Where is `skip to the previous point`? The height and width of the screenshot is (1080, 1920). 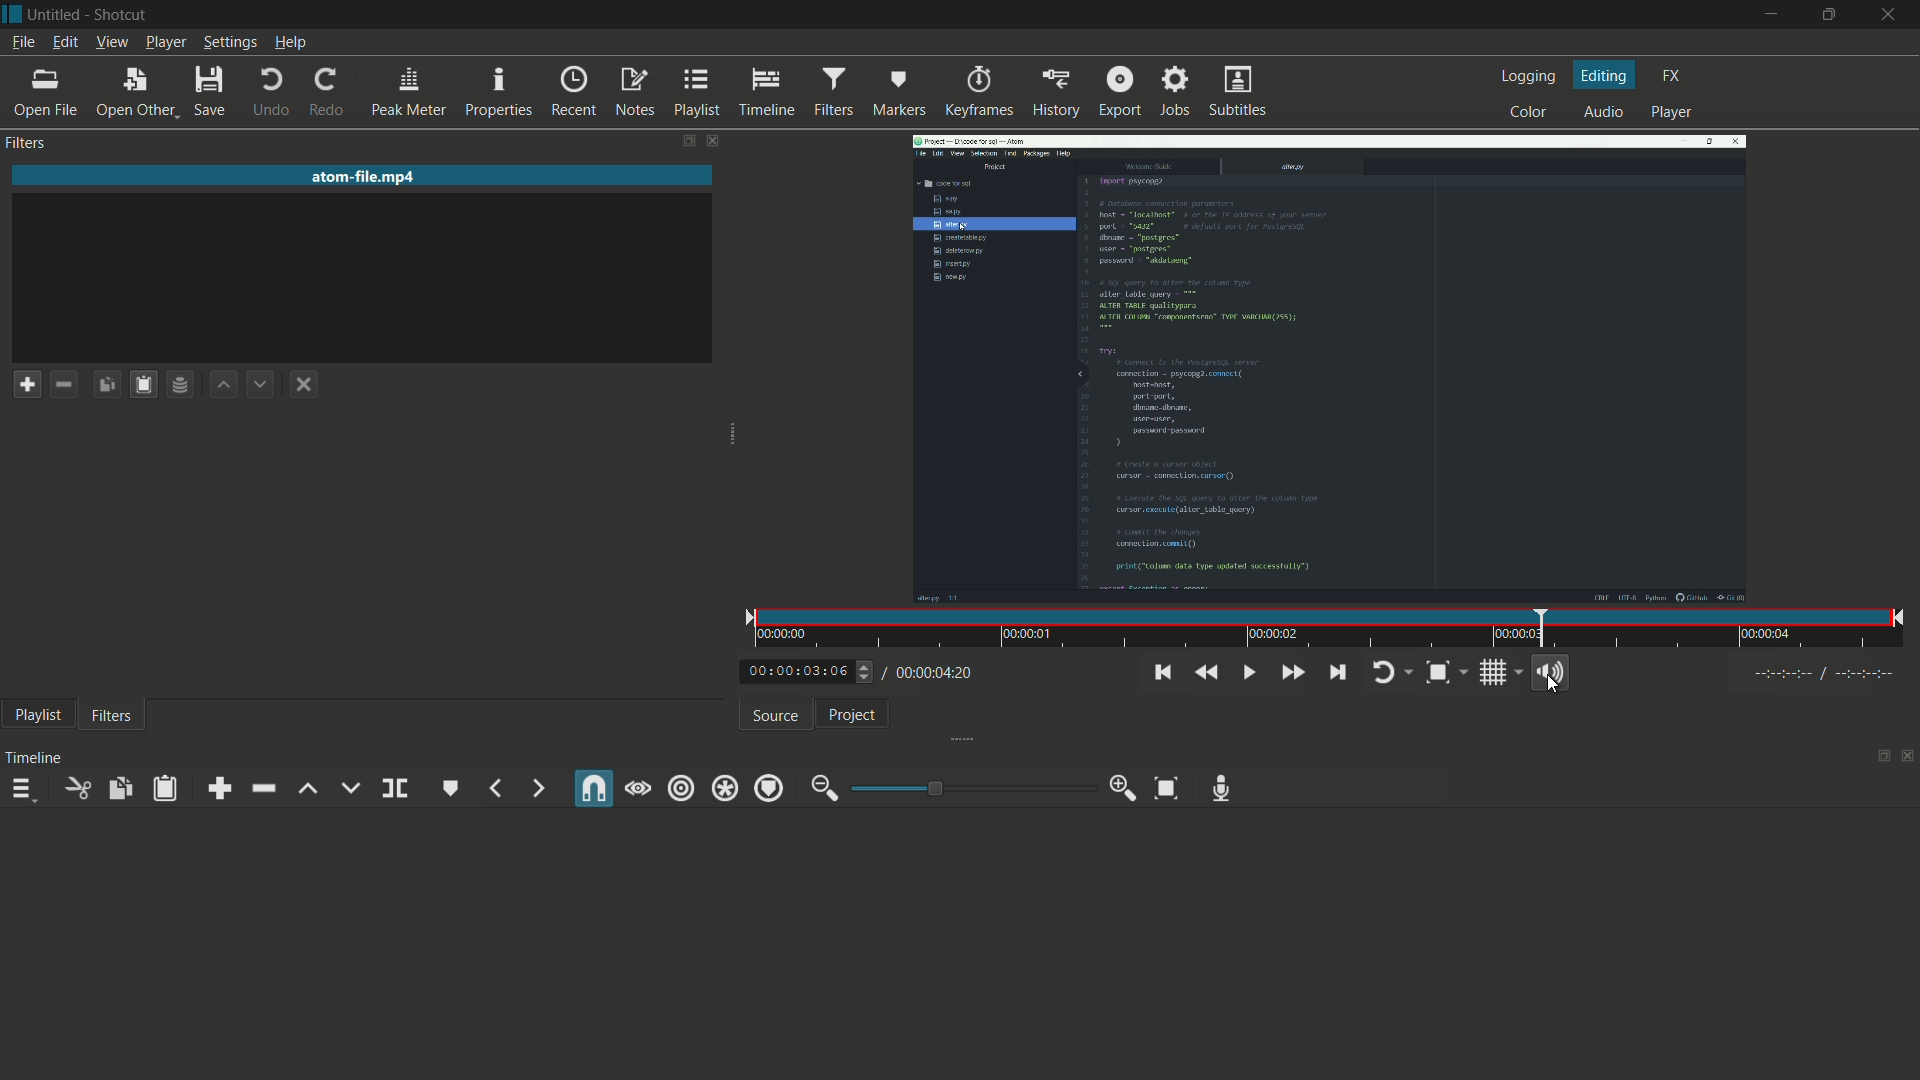
skip to the previous point is located at coordinates (1162, 672).